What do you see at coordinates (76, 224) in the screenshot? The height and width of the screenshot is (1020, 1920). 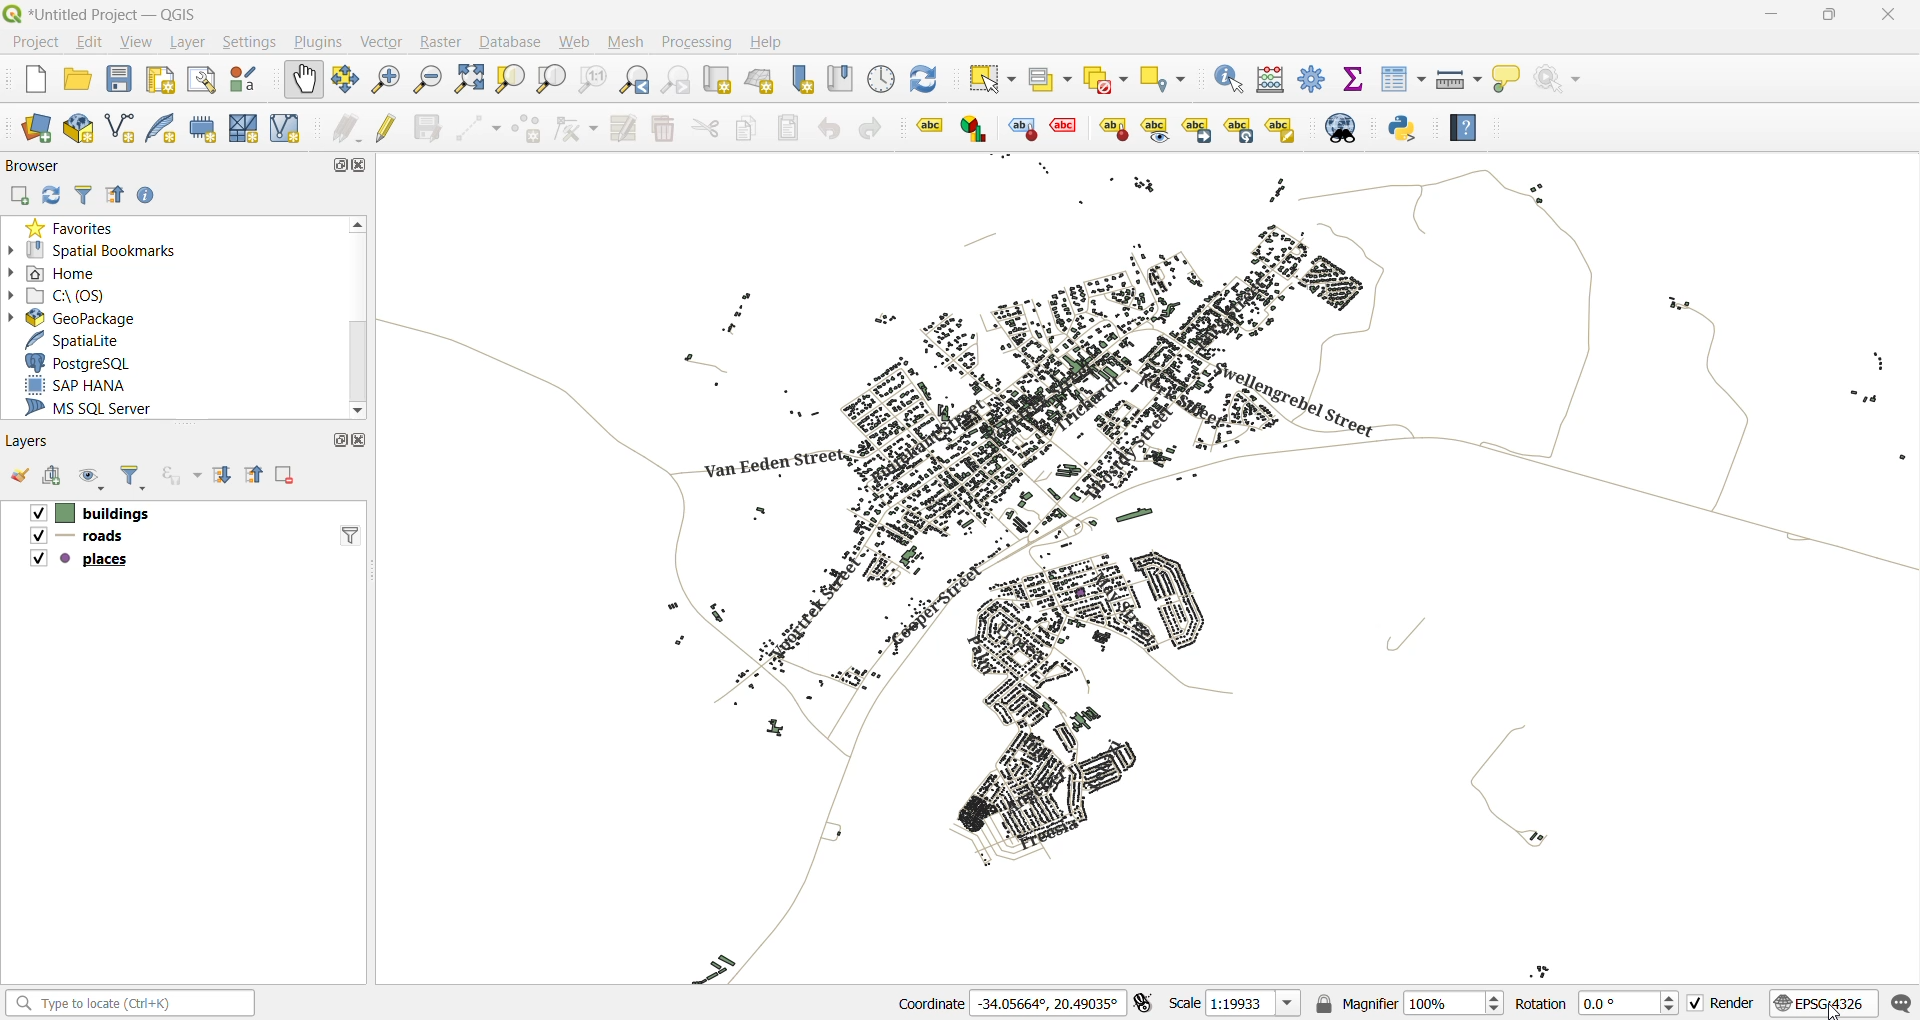 I see `favorites` at bounding box center [76, 224].